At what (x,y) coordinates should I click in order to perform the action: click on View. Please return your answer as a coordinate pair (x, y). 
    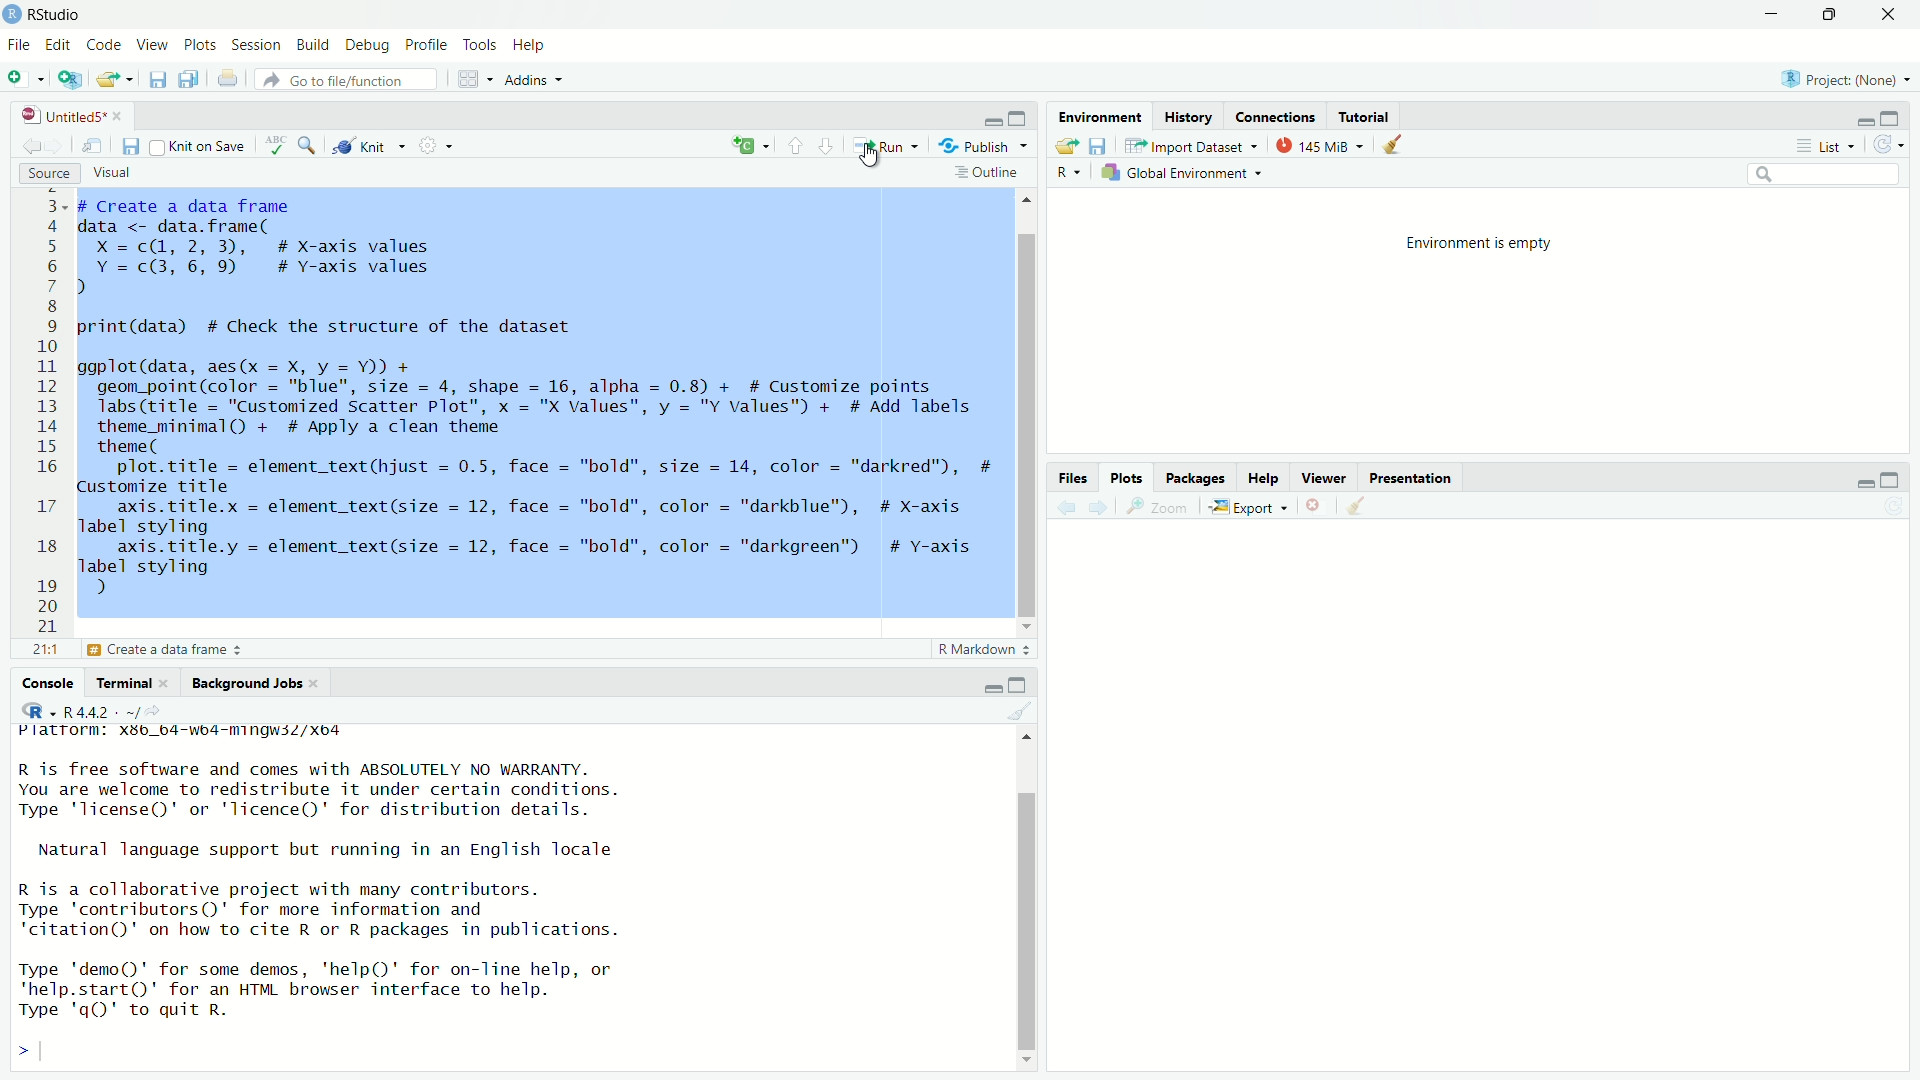
    Looking at the image, I should click on (152, 45).